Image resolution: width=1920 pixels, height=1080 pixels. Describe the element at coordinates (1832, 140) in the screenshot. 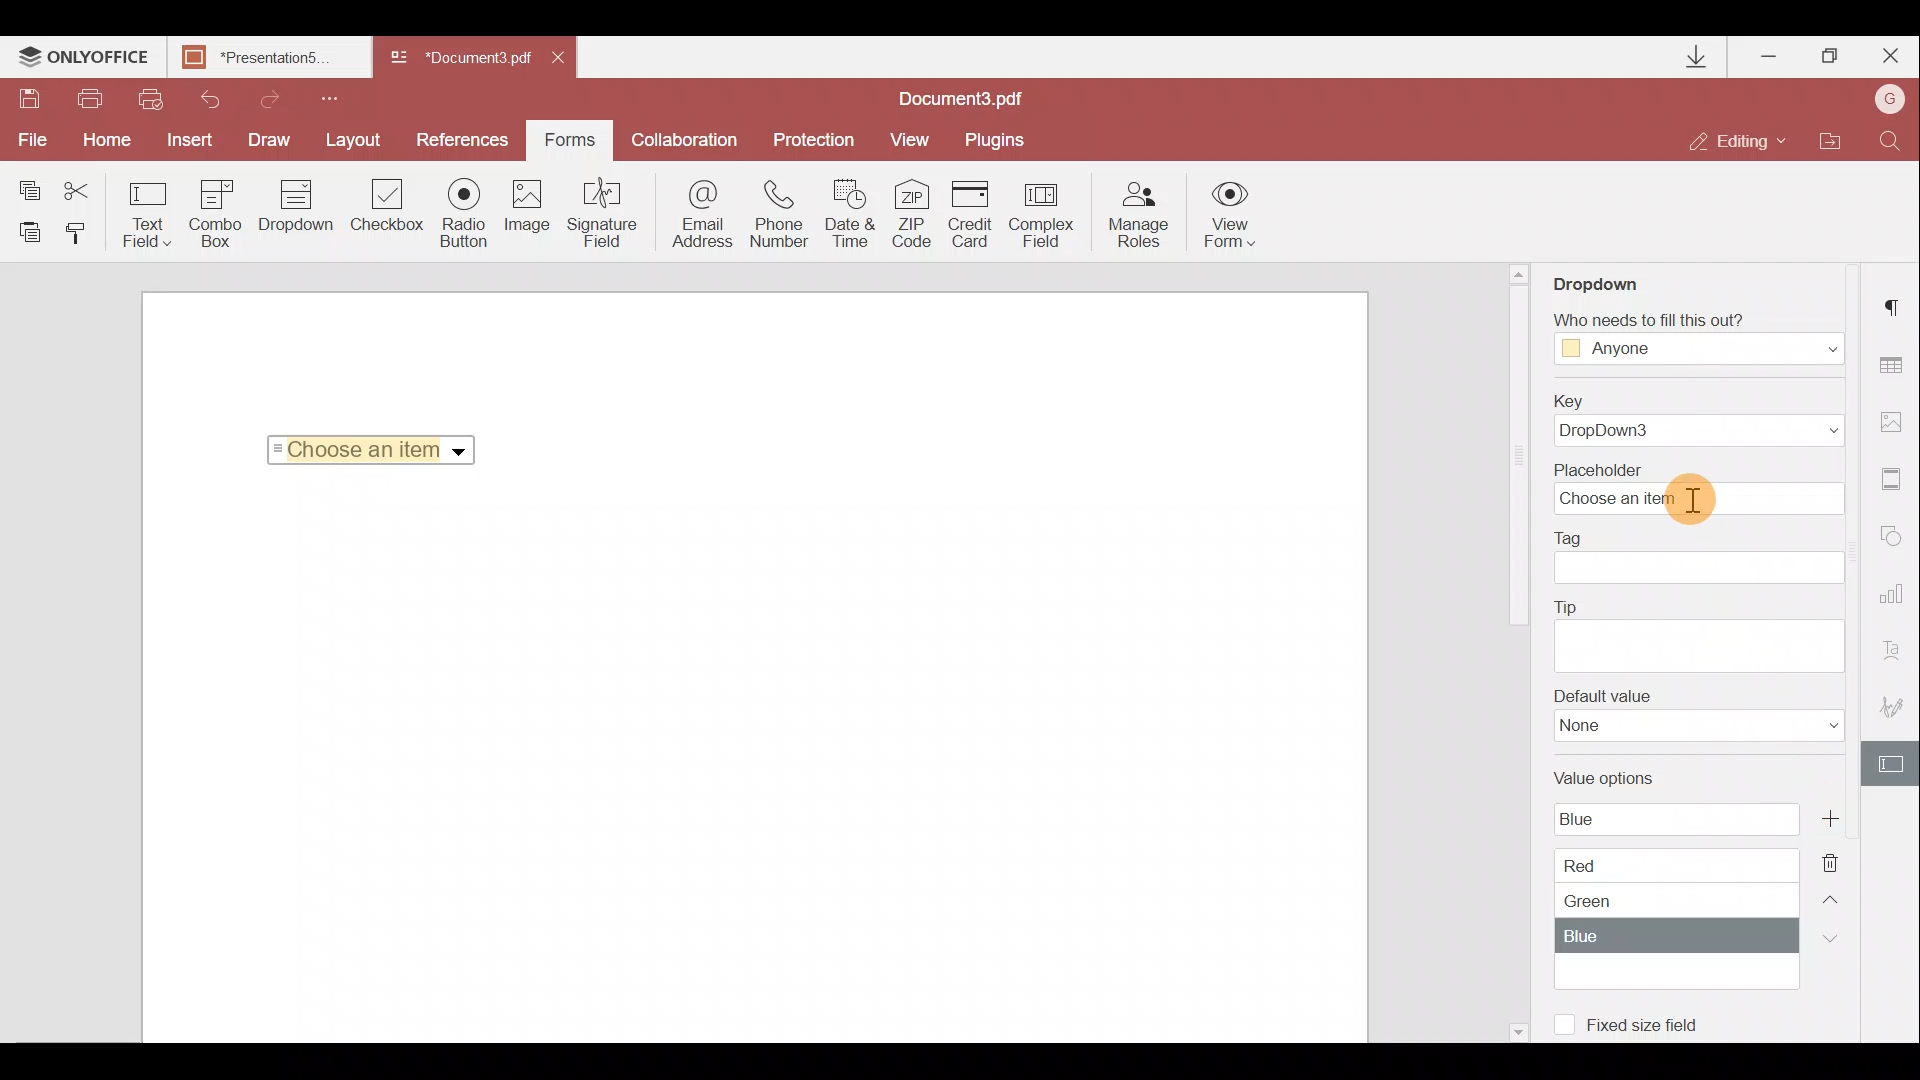

I see `Open file location` at that location.